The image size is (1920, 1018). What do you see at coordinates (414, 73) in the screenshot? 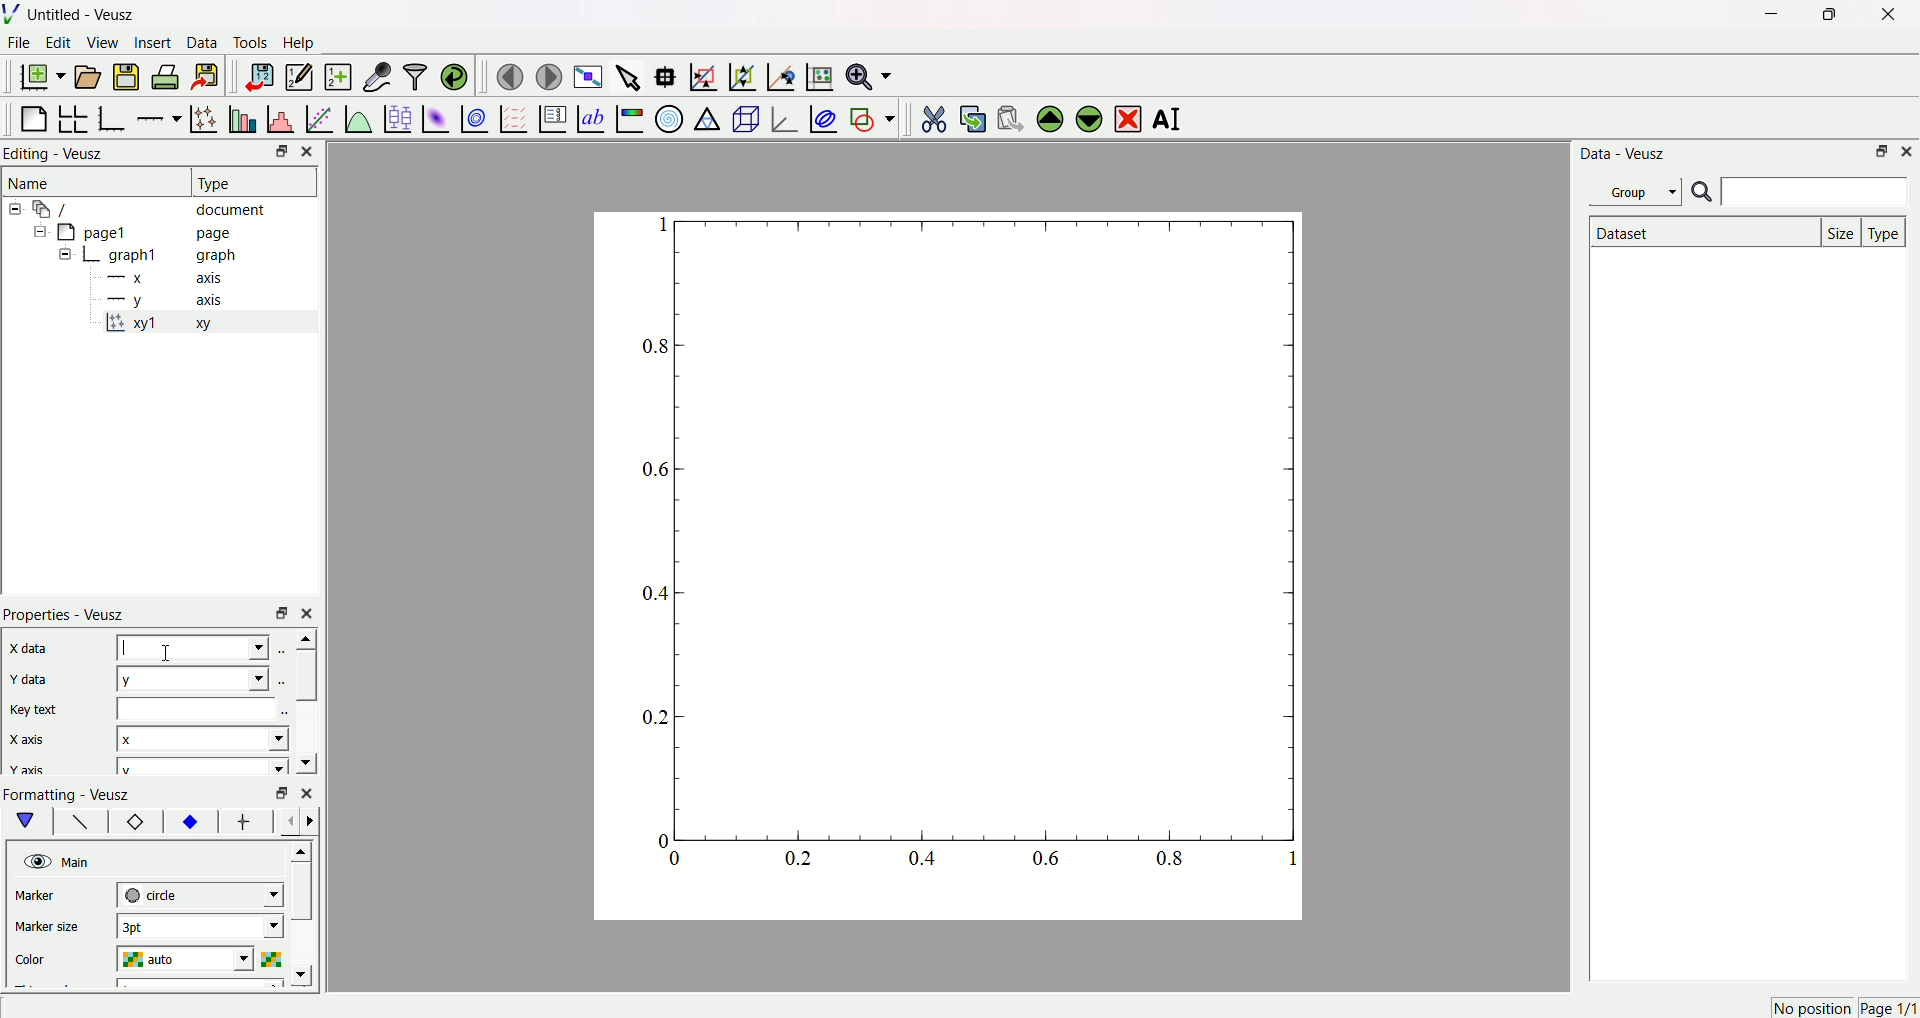
I see `filter data` at bounding box center [414, 73].